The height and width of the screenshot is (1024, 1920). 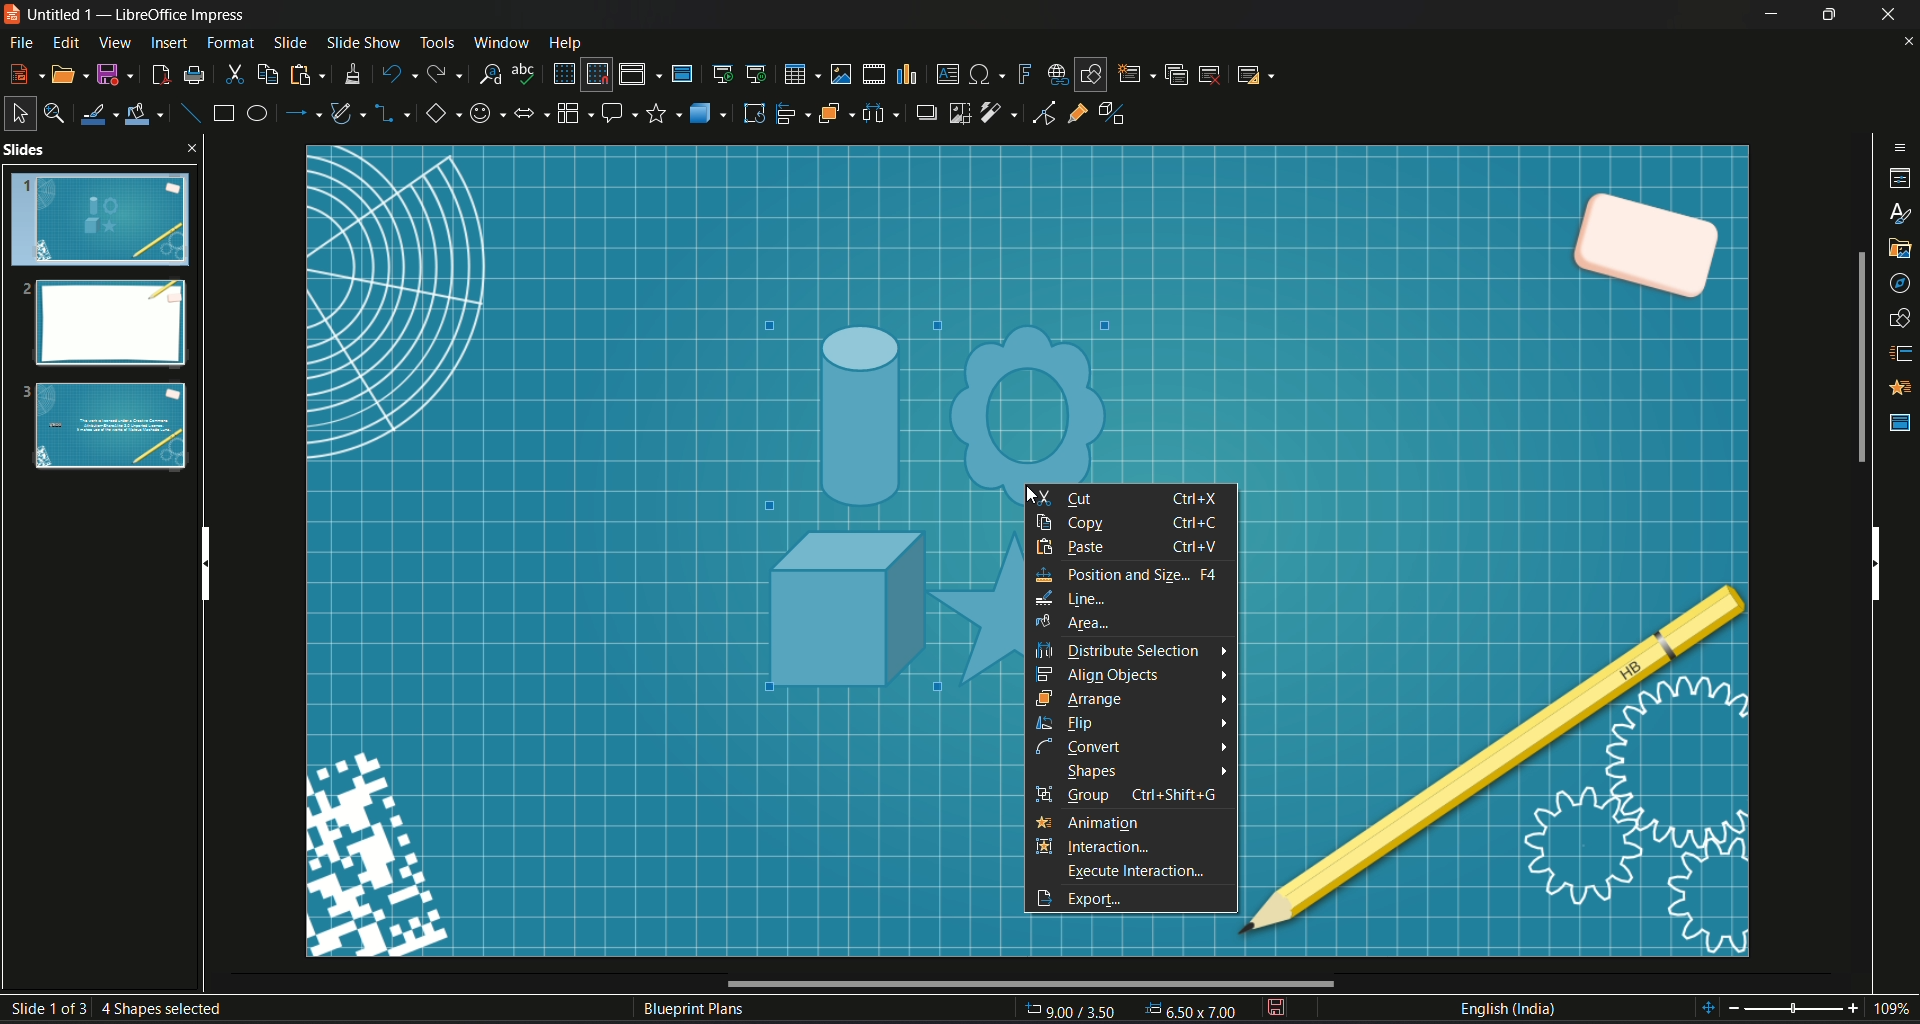 What do you see at coordinates (145, 116) in the screenshot?
I see `fill color` at bounding box center [145, 116].